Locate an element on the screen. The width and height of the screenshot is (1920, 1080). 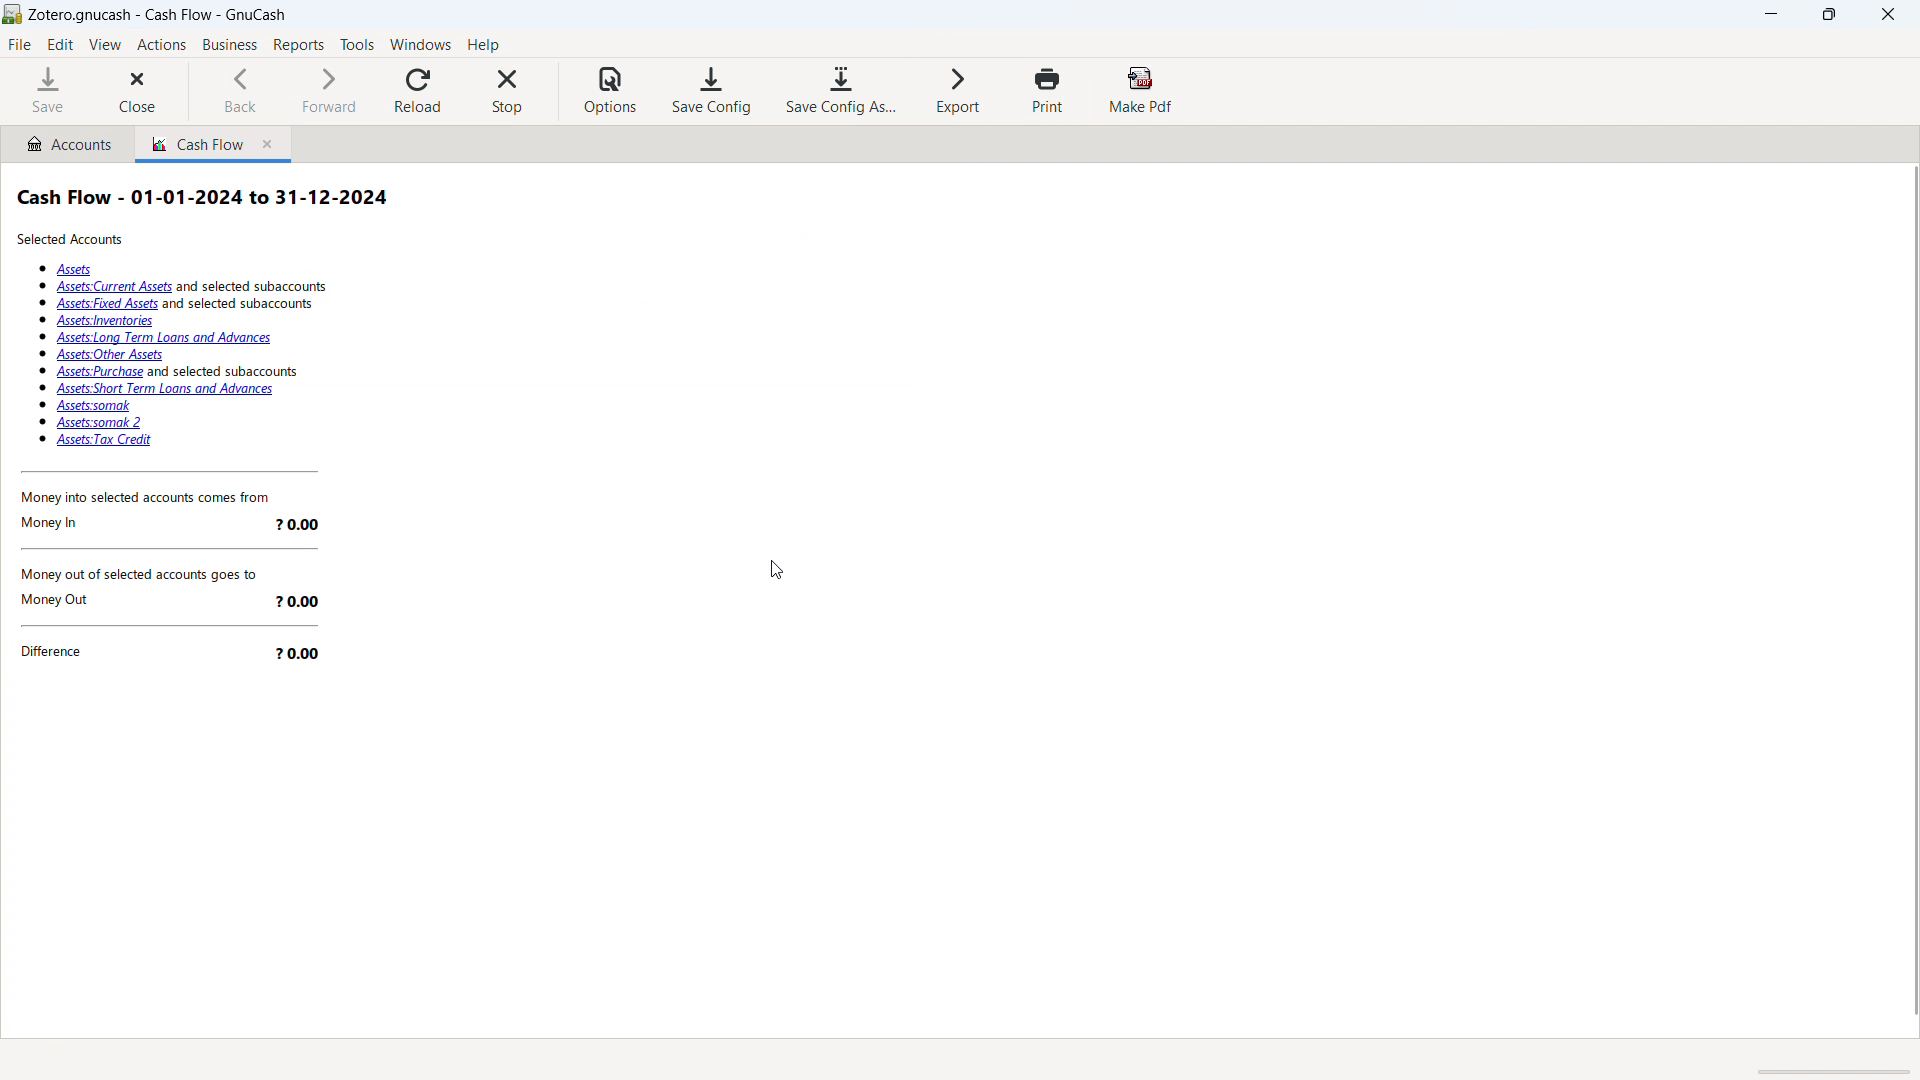
make pdf is located at coordinates (1139, 91).